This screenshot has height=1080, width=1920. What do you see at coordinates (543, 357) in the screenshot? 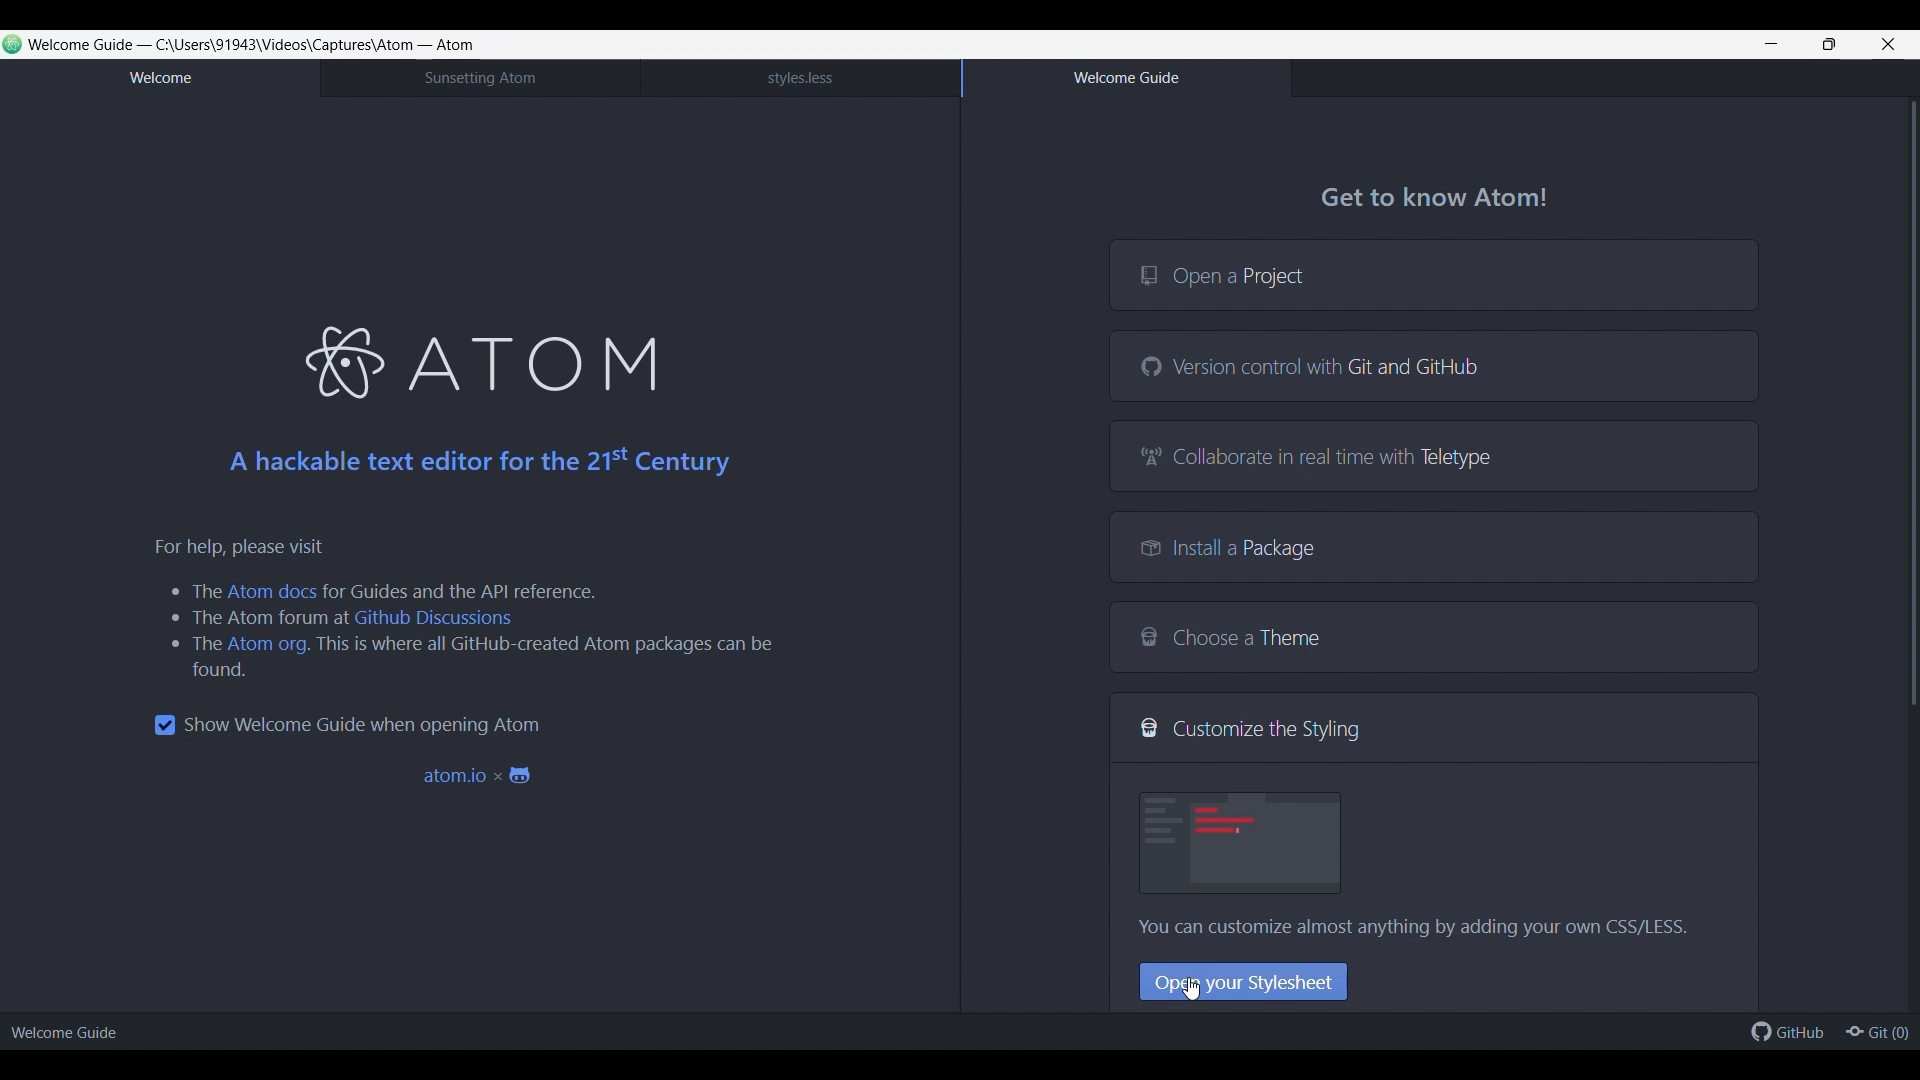
I see `ATOM` at bounding box center [543, 357].